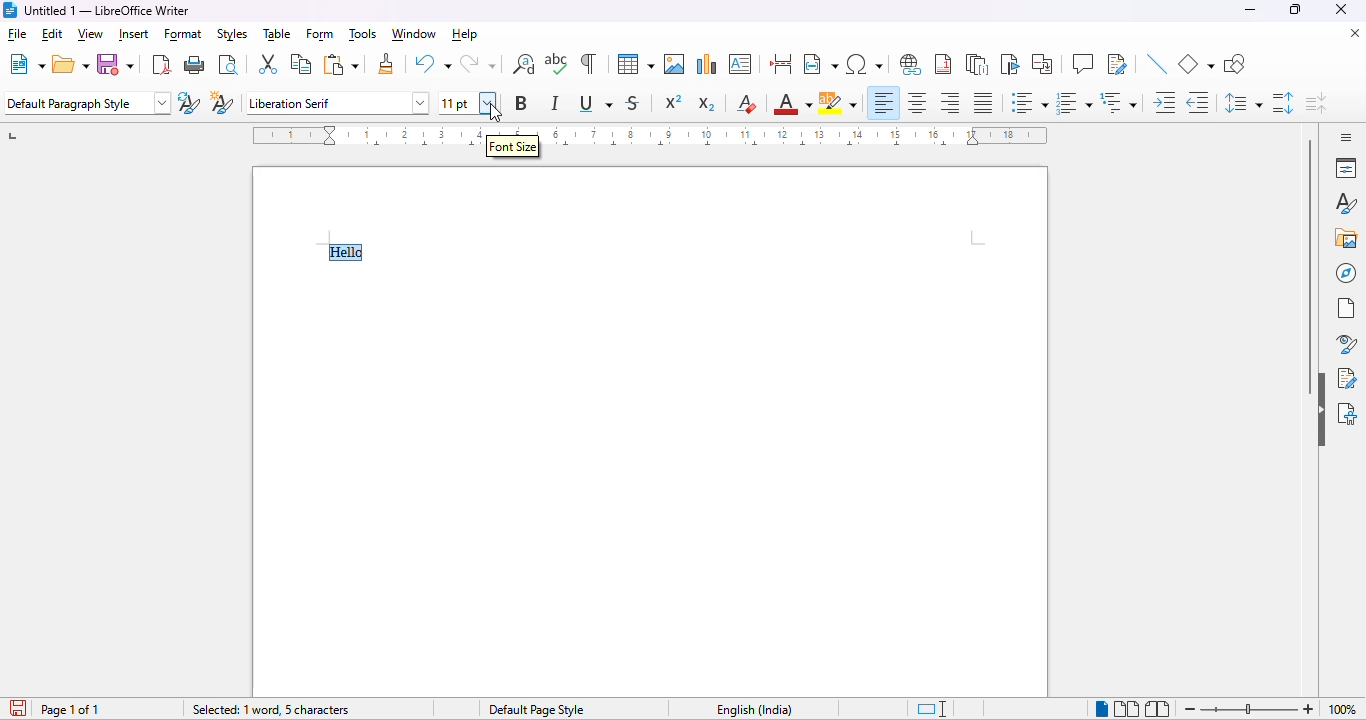  I want to click on clone formatting, so click(387, 64).